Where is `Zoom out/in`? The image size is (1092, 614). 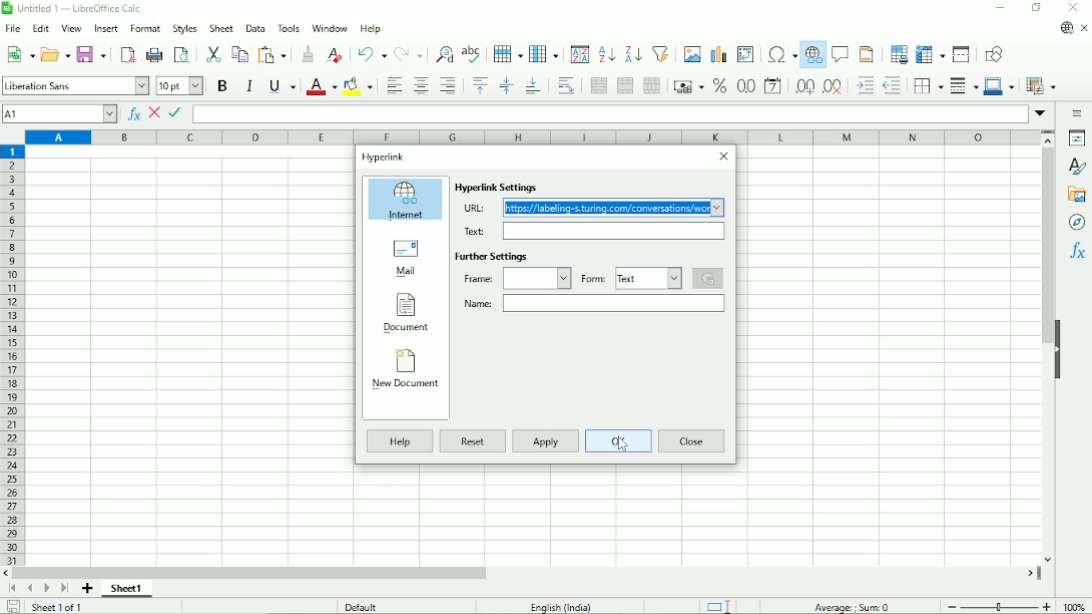 Zoom out/in is located at coordinates (997, 605).